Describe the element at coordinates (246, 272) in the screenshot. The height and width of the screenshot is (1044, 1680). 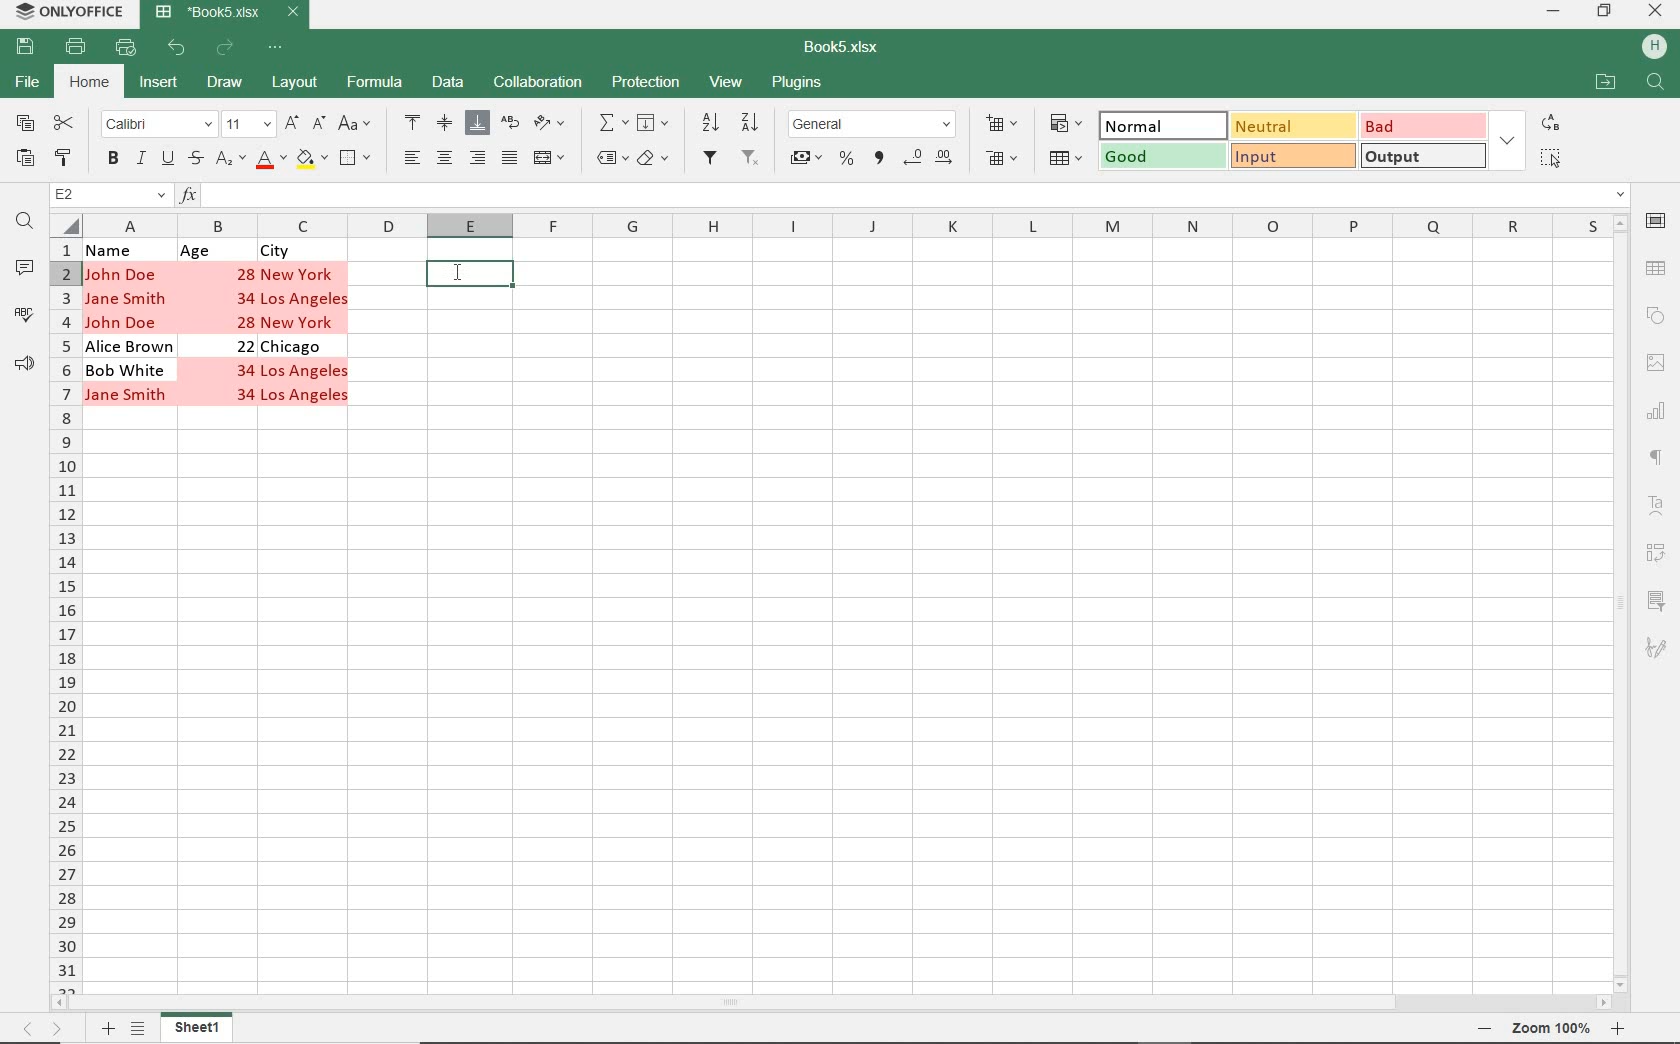
I see `28` at that location.